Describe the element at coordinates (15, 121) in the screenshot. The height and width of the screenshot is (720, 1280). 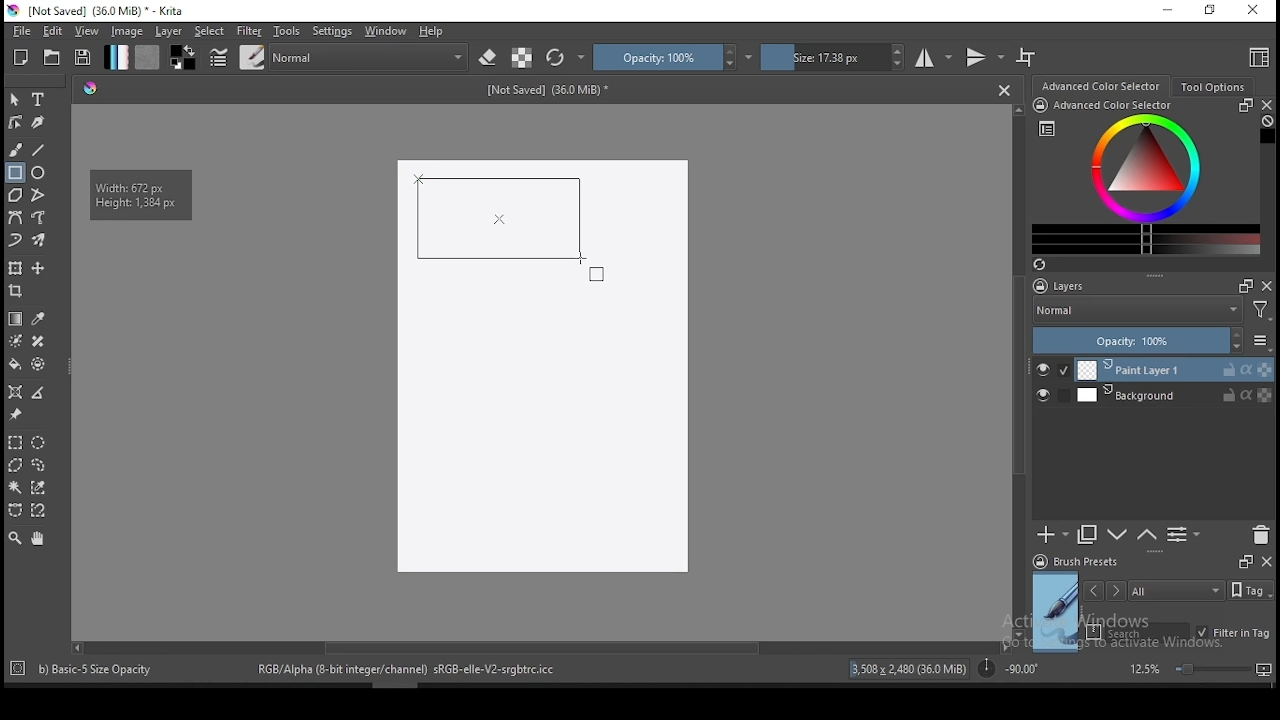
I see `edit shapes tool` at that location.